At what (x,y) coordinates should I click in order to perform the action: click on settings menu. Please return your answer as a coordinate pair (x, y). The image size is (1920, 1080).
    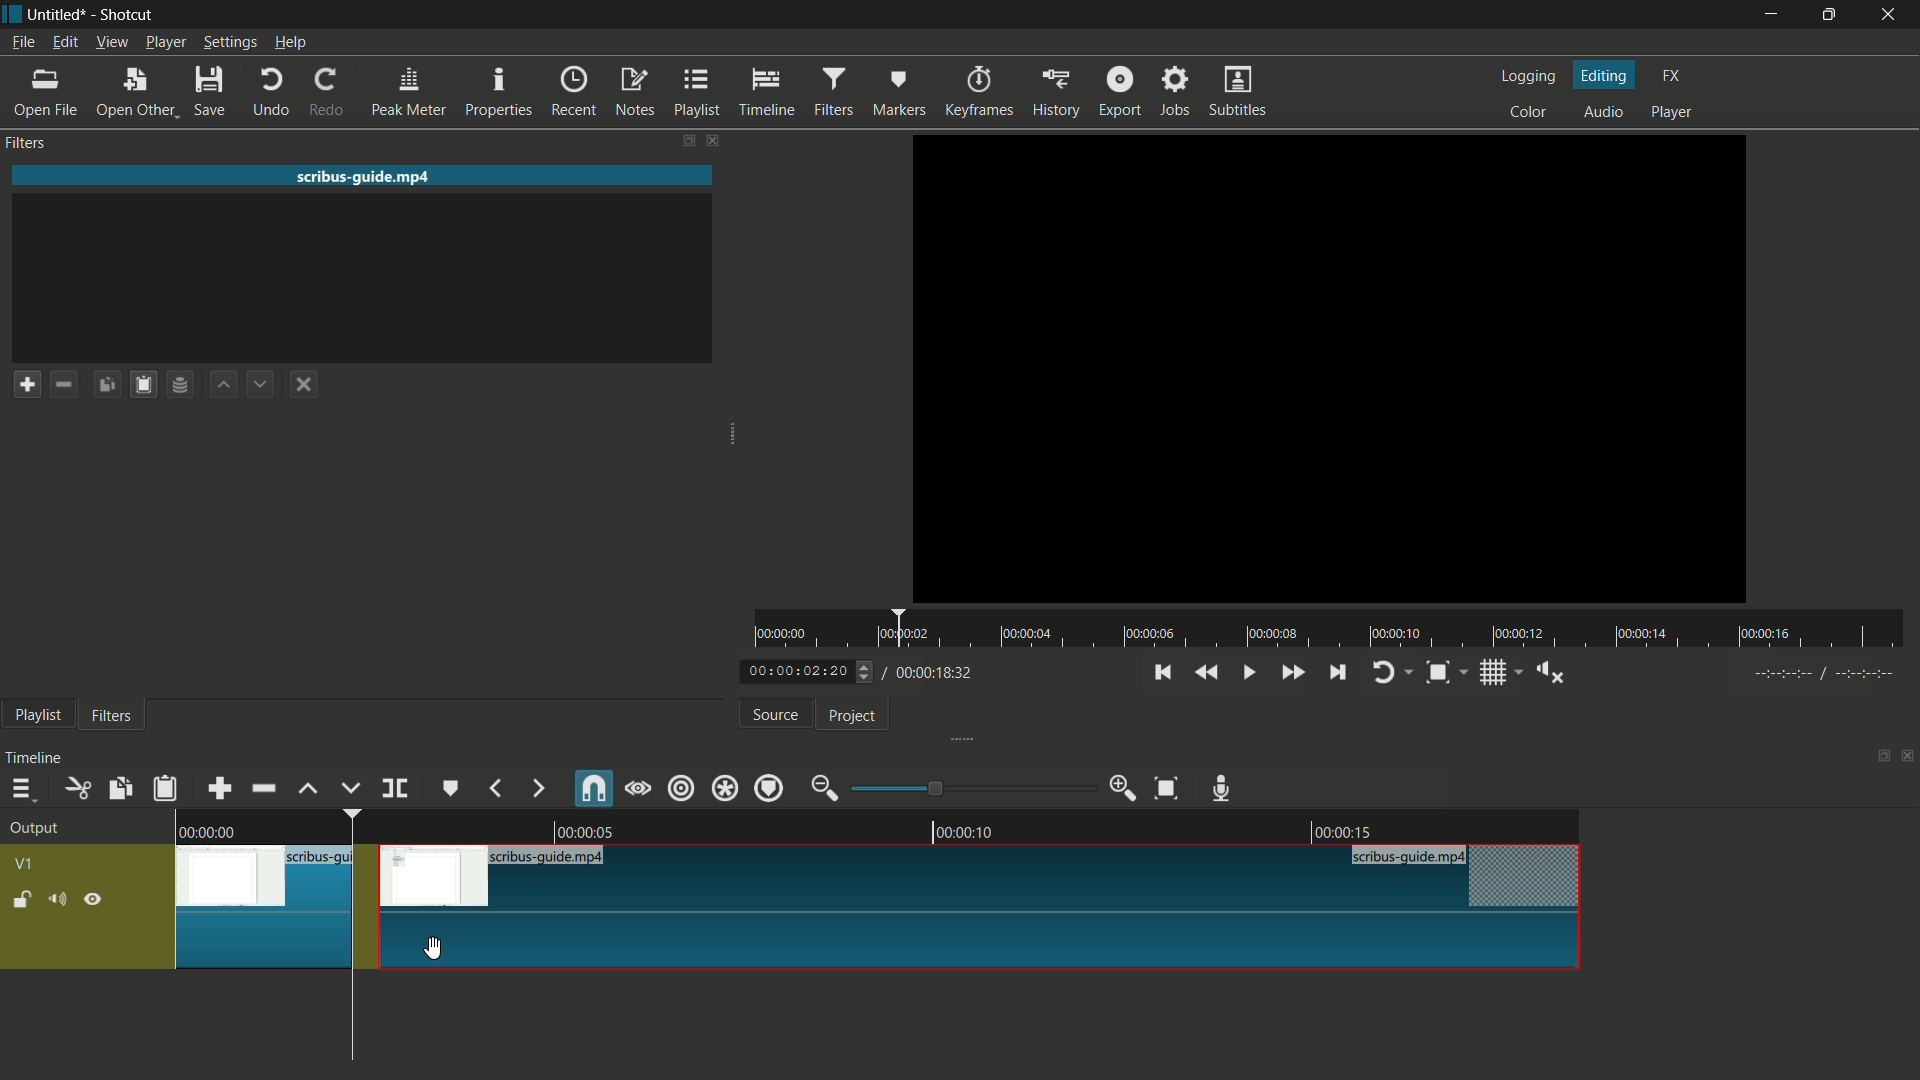
    Looking at the image, I should click on (227, 42).